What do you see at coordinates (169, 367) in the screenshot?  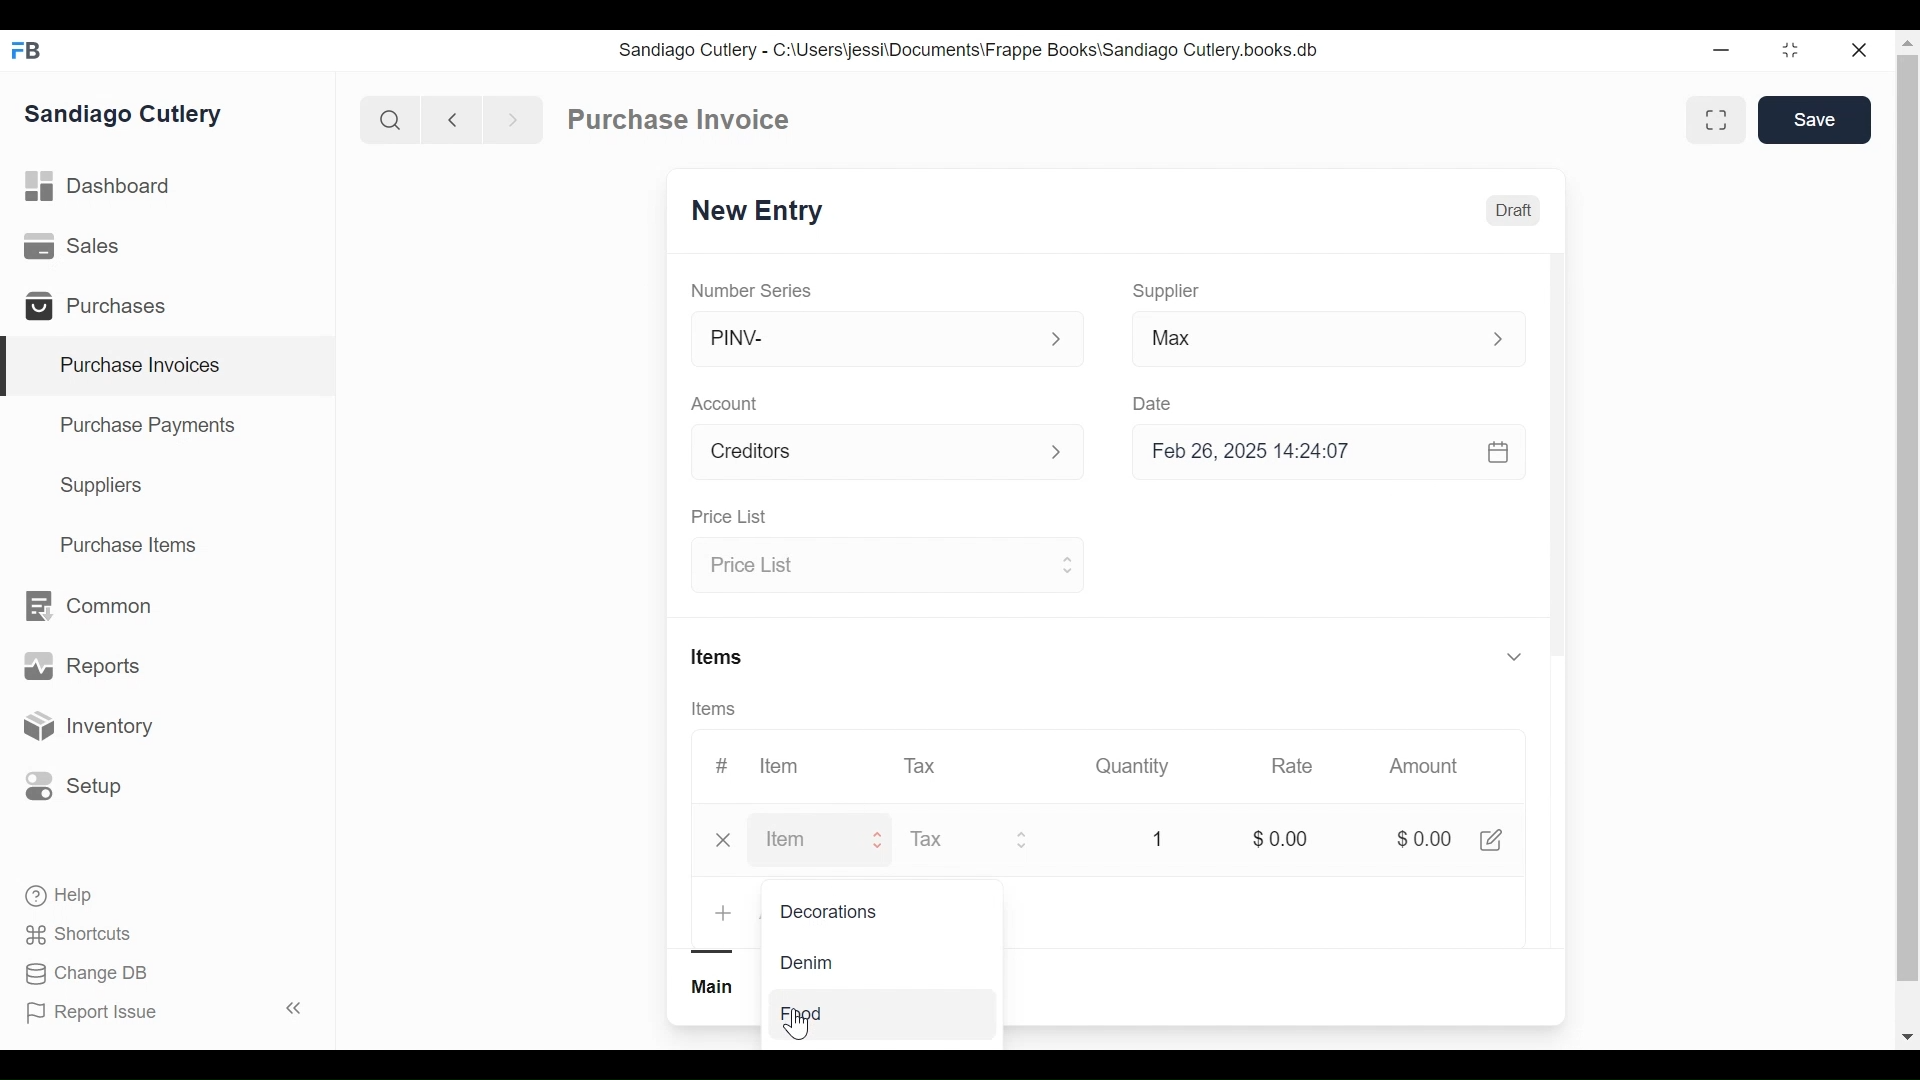 I see `Purchase Invoices` at bounding box center [169, 367].